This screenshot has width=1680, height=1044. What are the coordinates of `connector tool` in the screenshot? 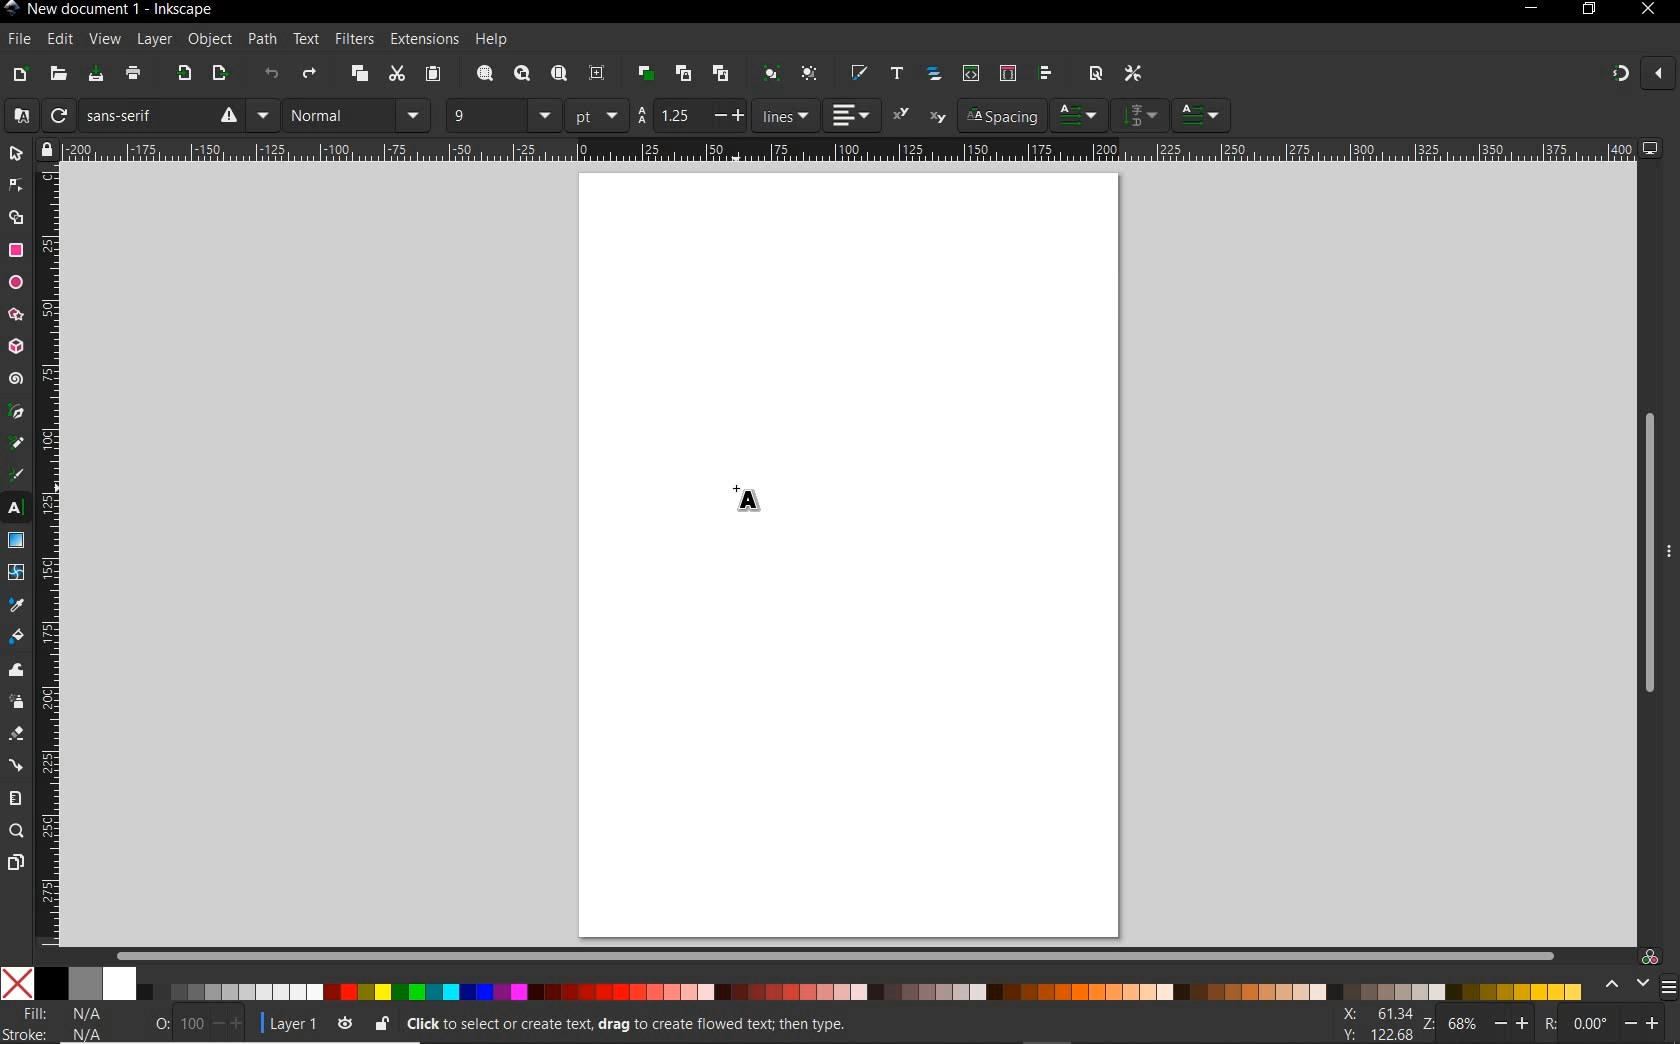 It's located at (18, 767).